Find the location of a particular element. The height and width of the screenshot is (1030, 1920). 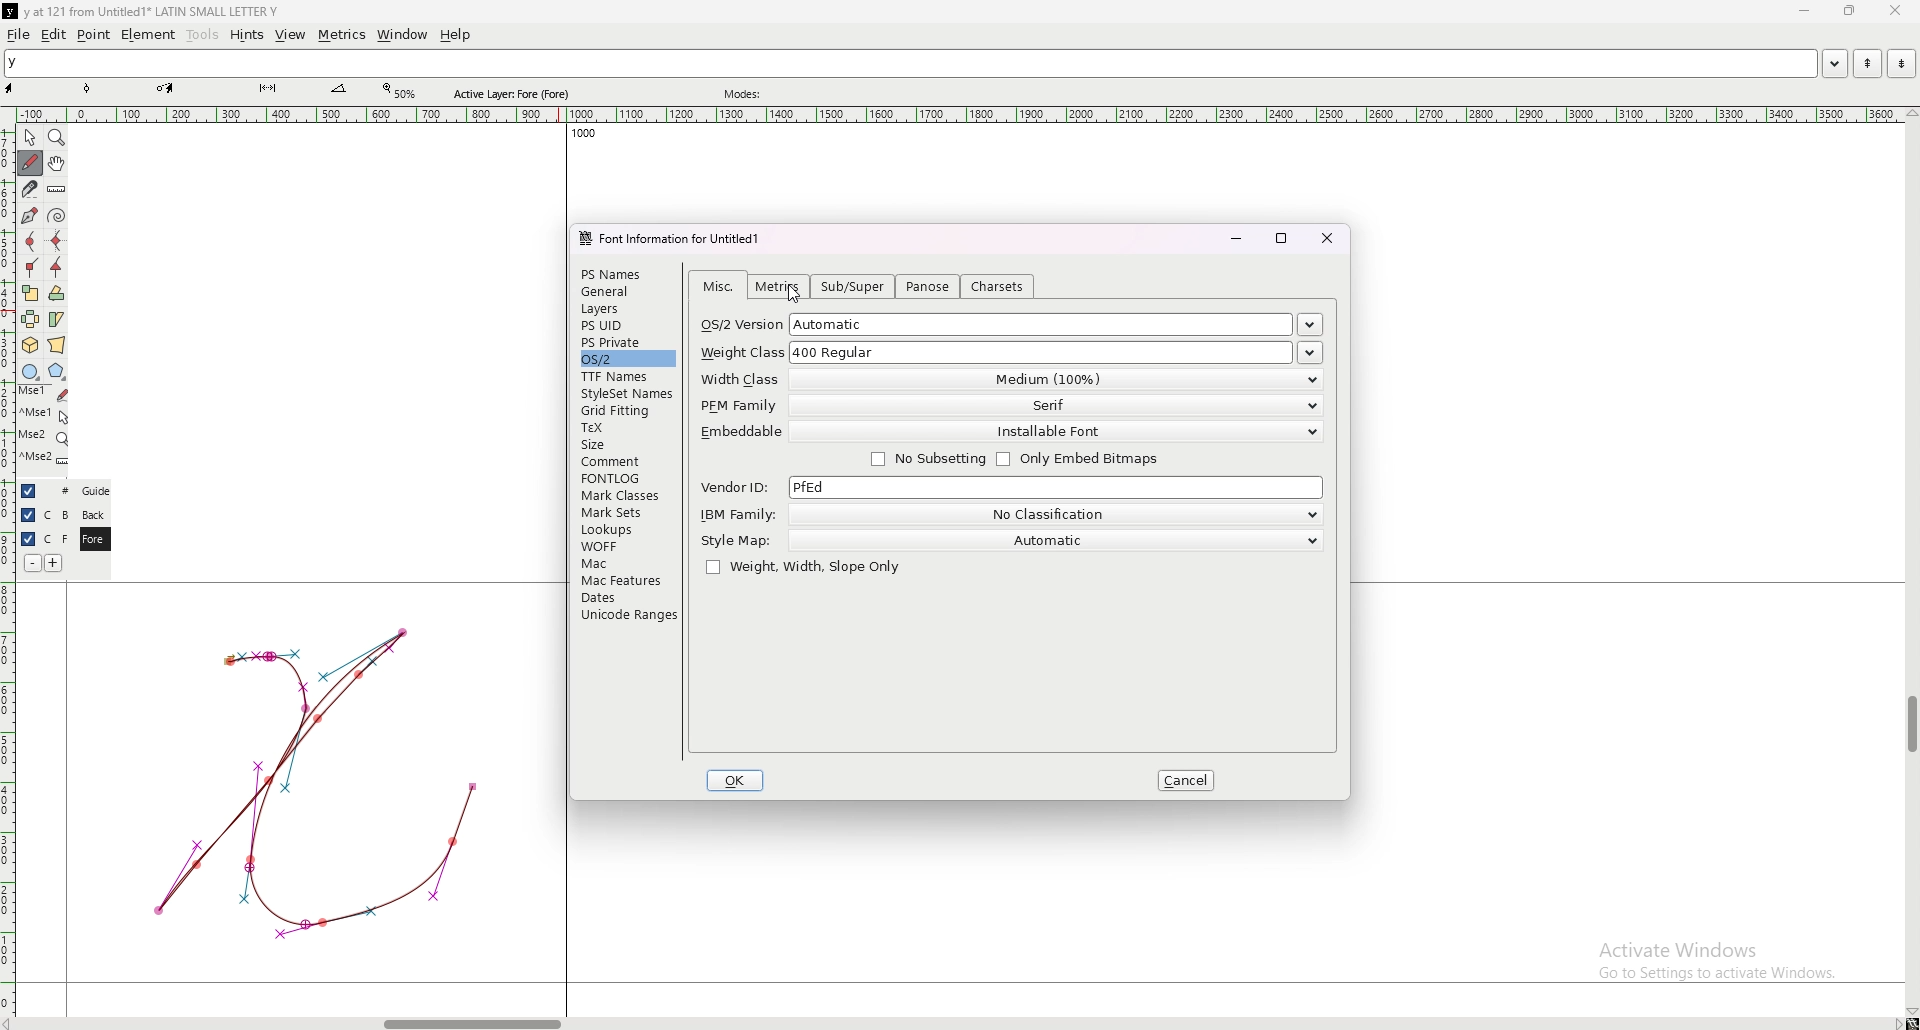

weight classes is located at coordinates (1311, 353).